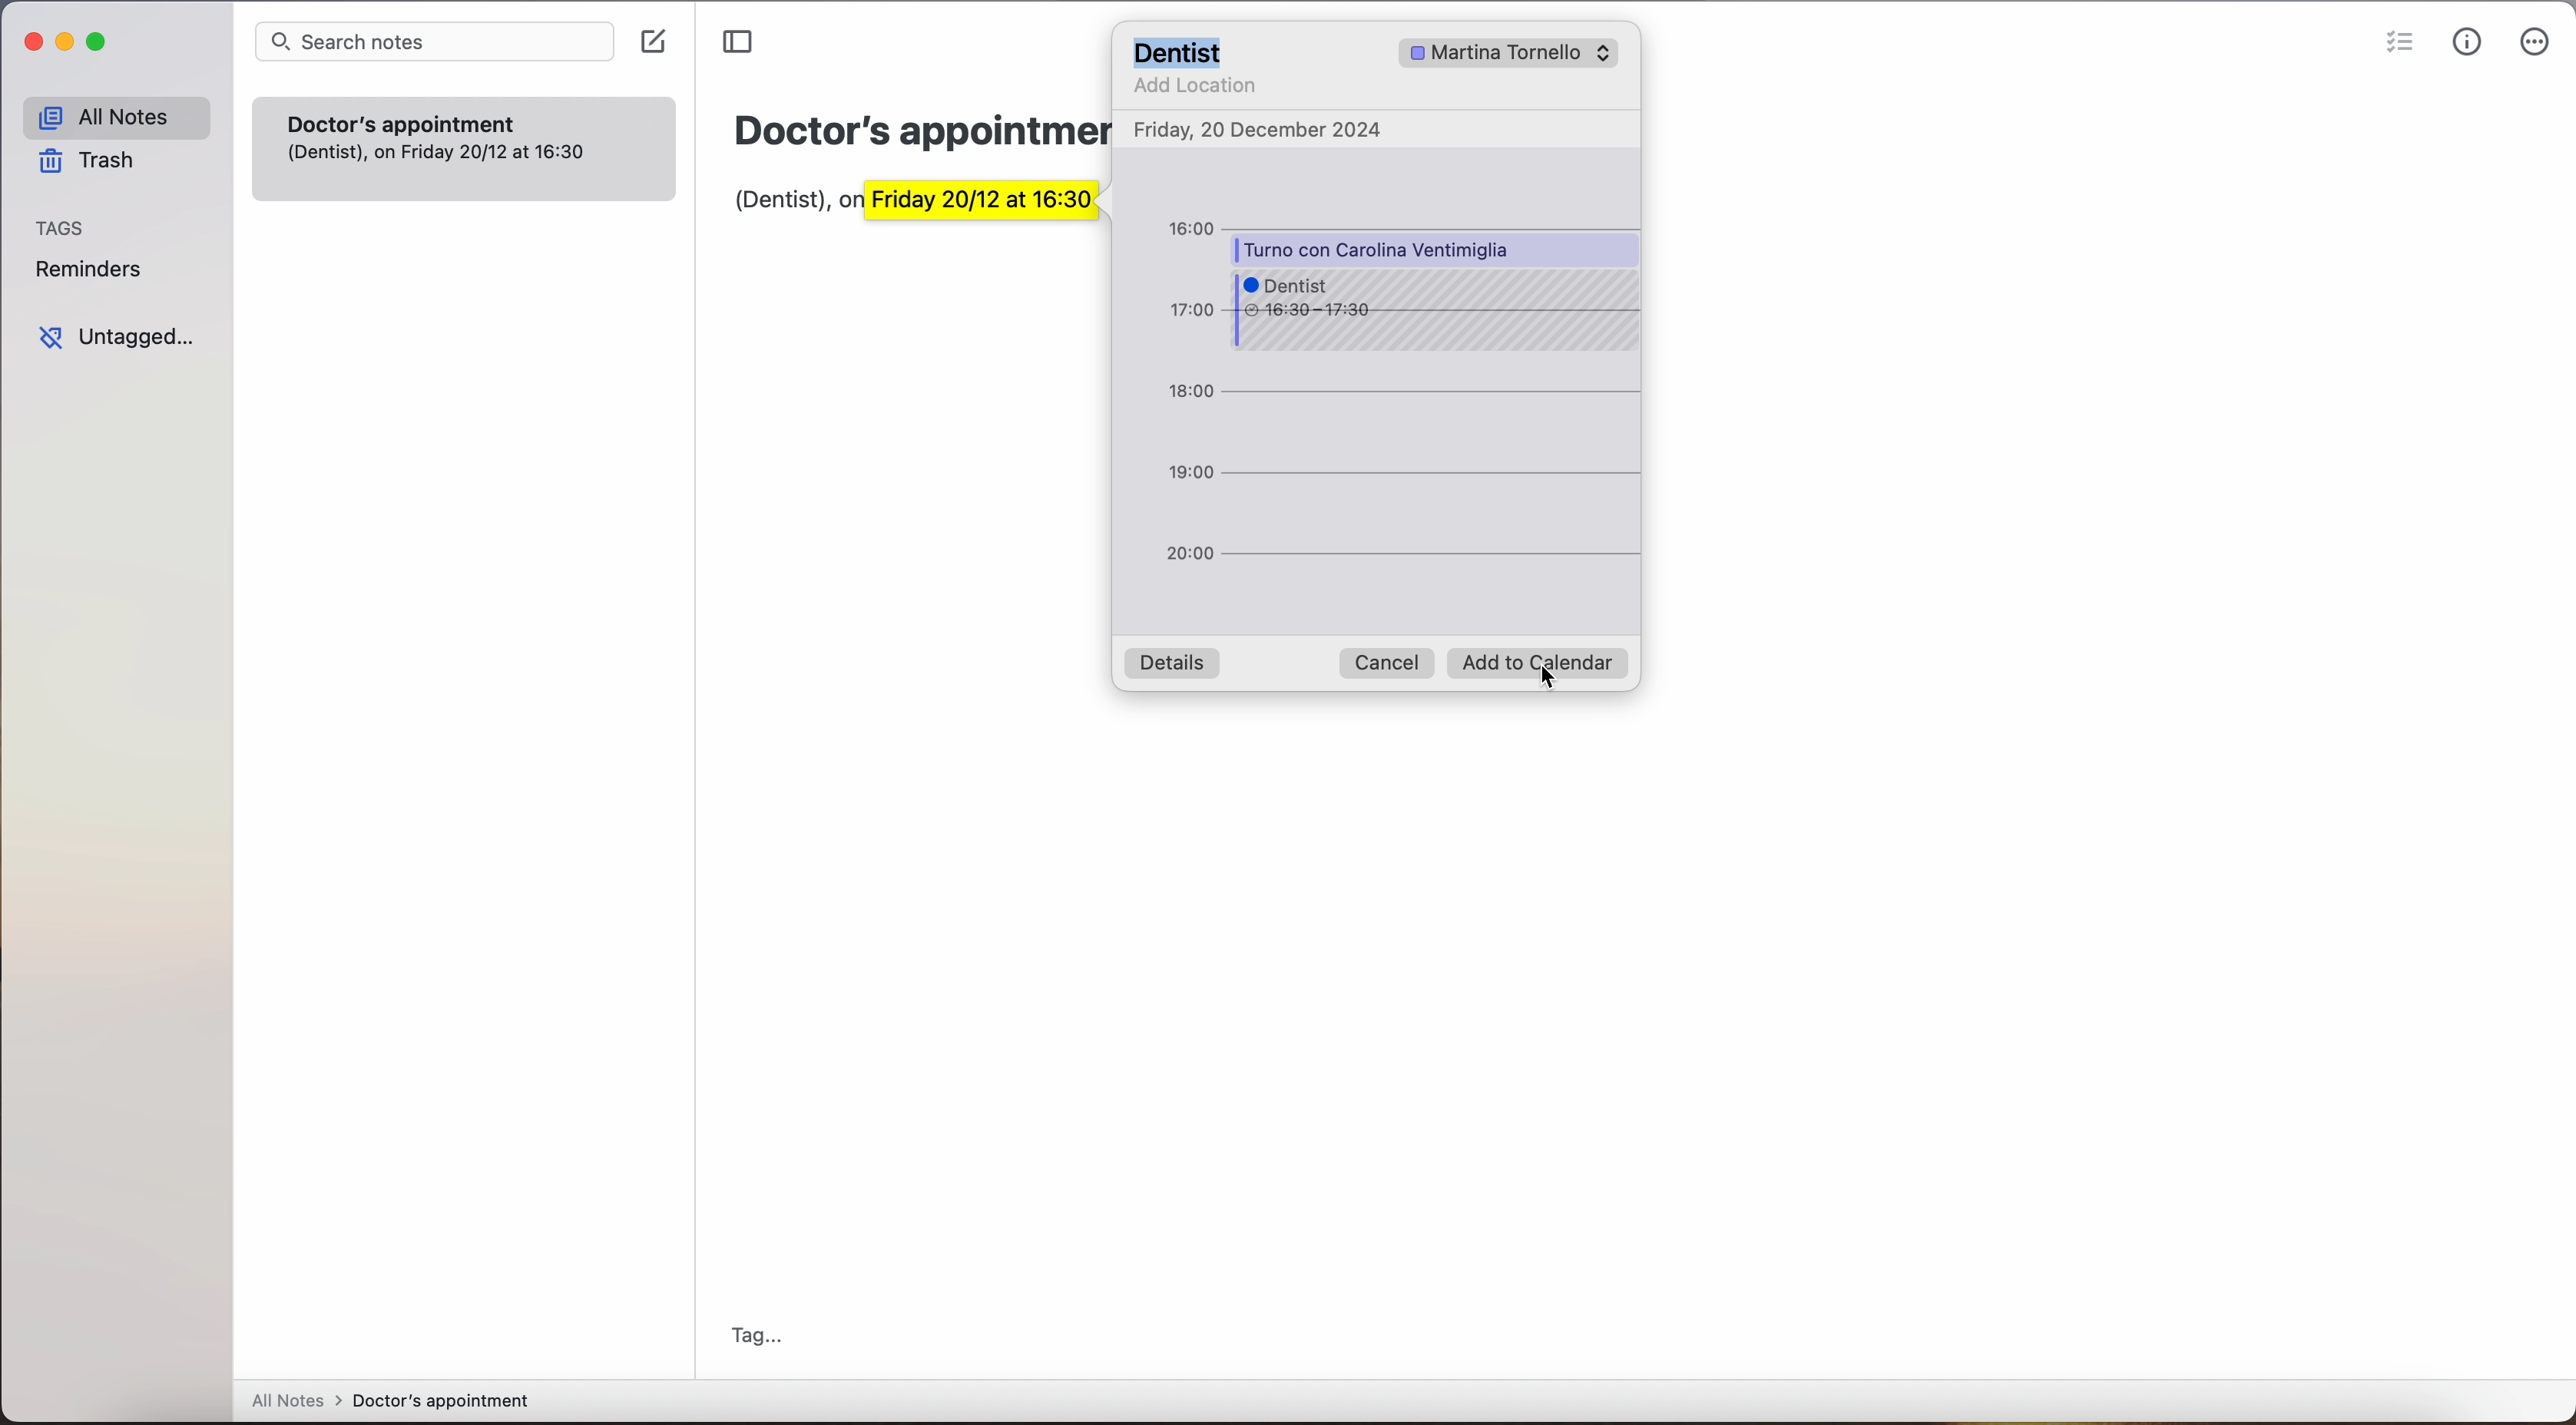 Image resolution: width=2576 pixels, height=1425 pixels. Describe the element at coordinates (449, 163) in the screenshot. I see `(Dentist), on Friday 20/12 at 16:30` at that location.